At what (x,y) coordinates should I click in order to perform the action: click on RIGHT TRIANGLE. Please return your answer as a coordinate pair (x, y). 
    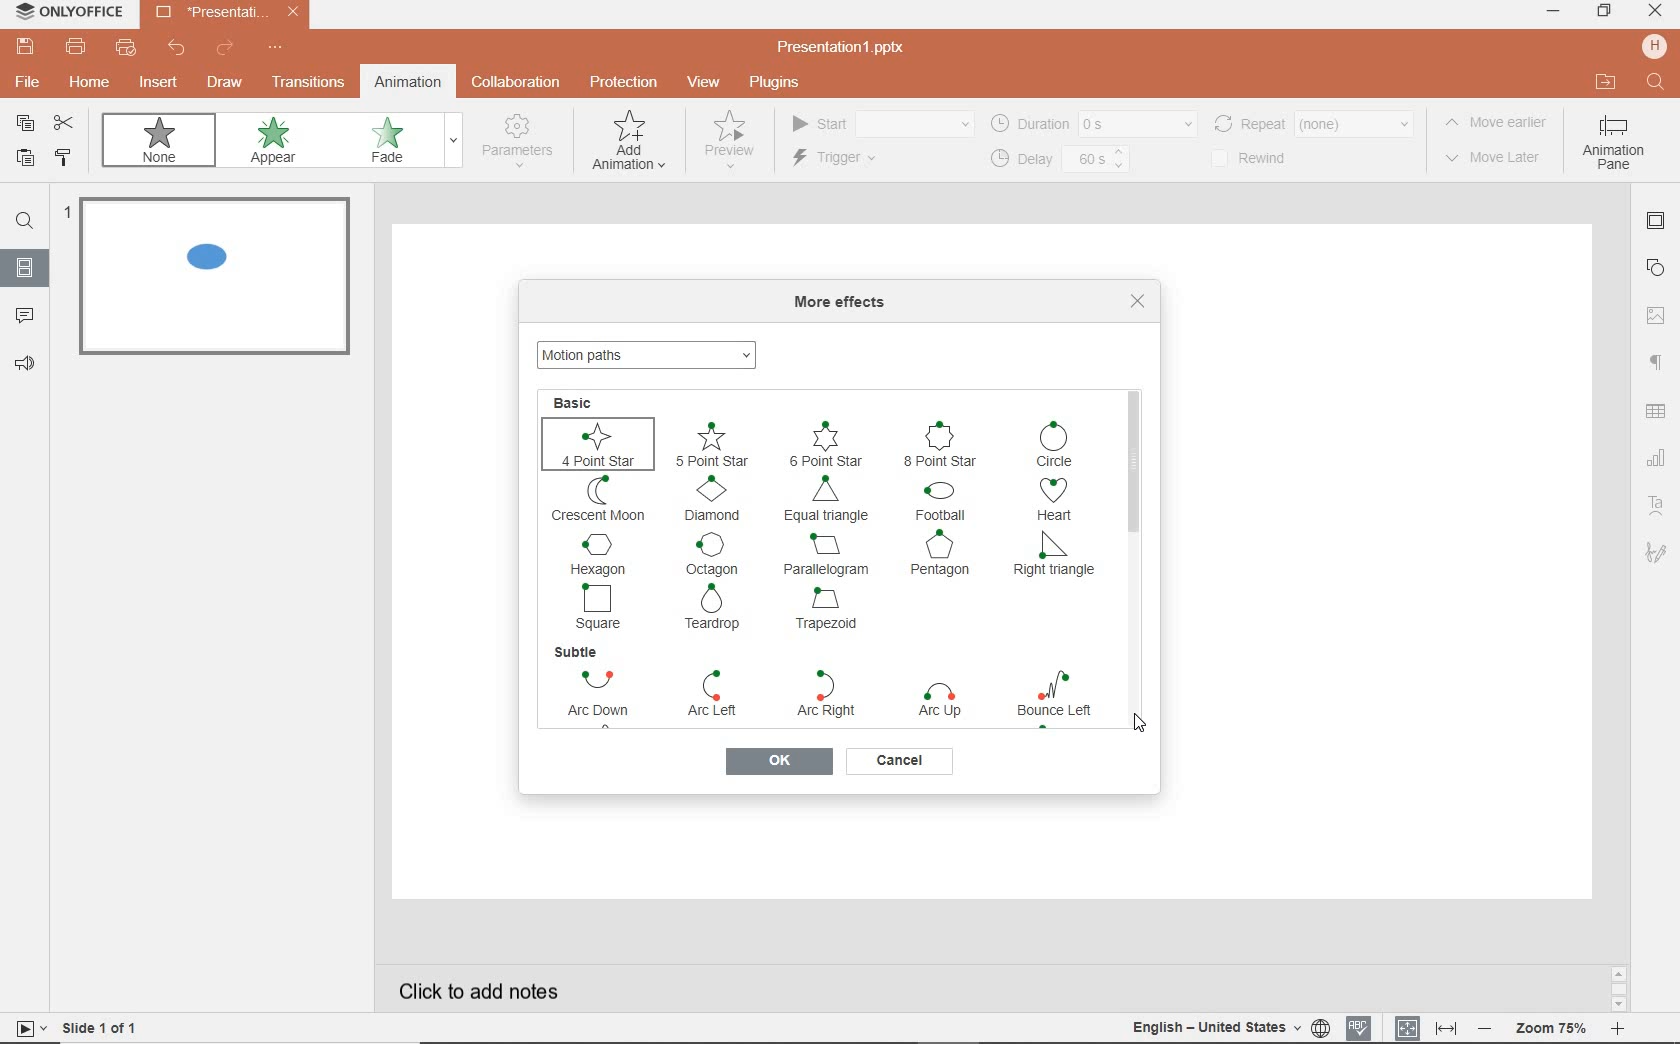
    Looking at the image, I should click on (1054, 559).